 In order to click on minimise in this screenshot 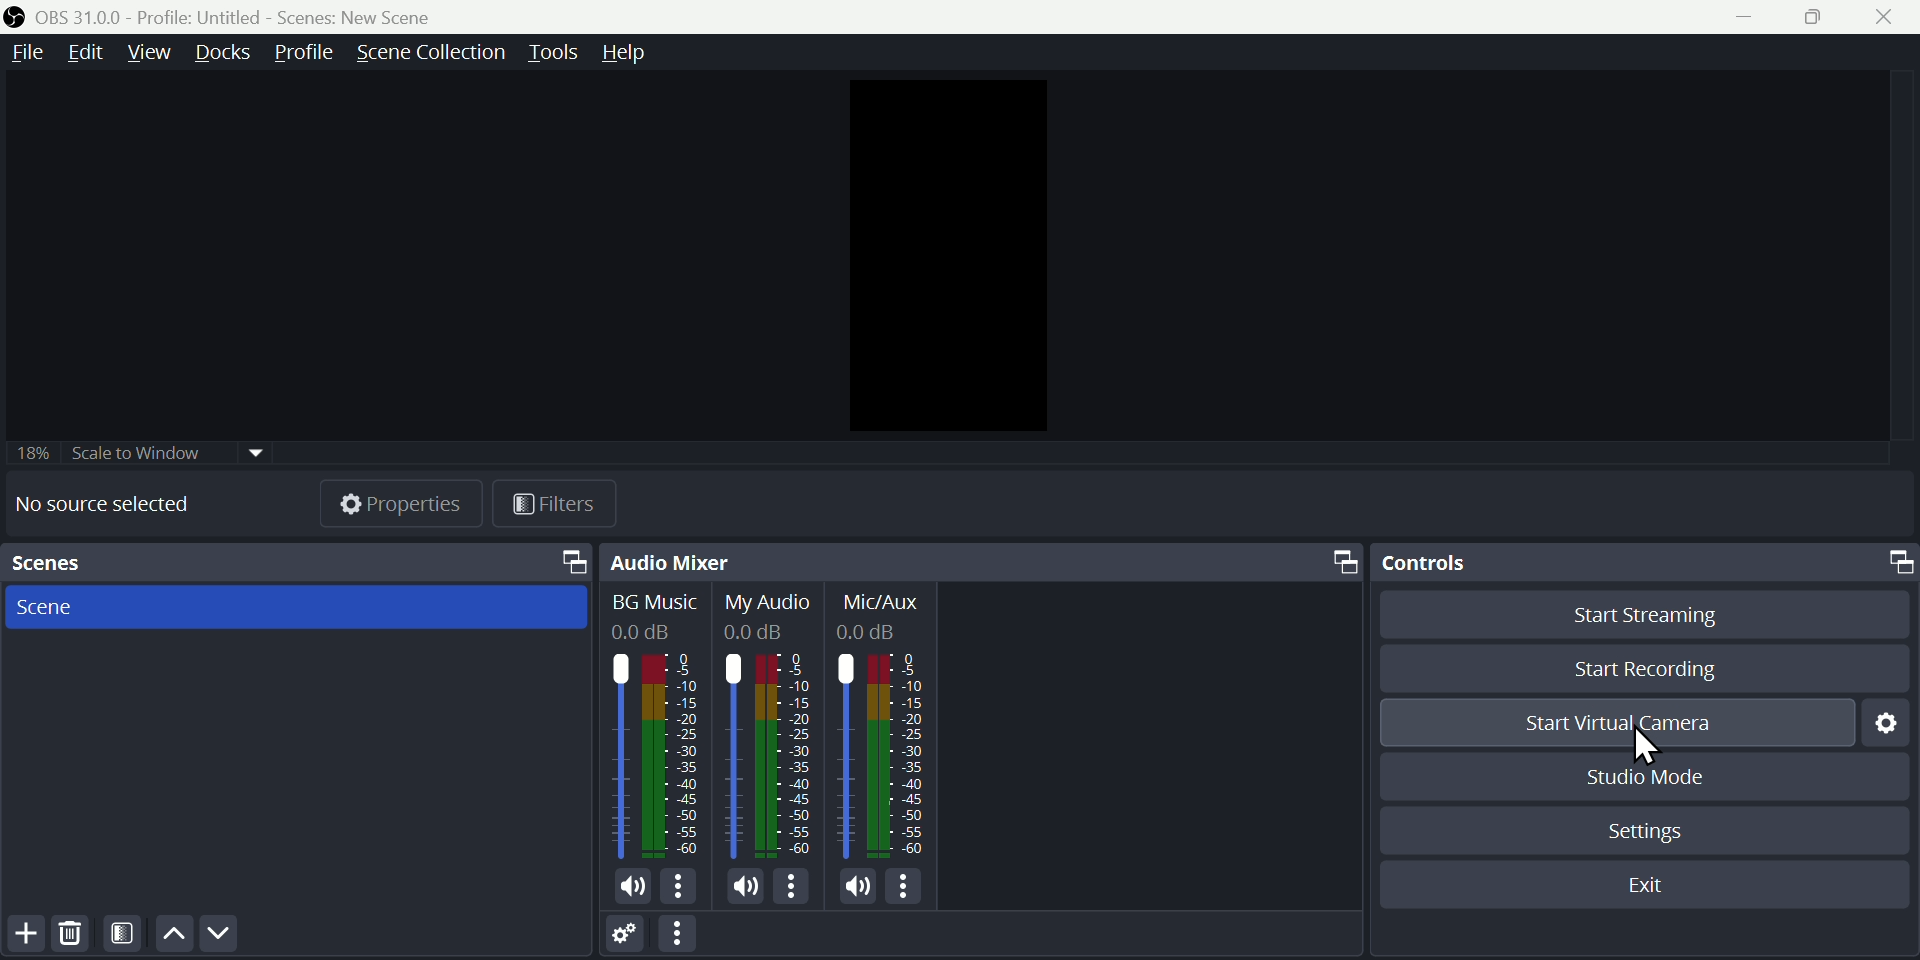, I will do `click(1747, 18)`.